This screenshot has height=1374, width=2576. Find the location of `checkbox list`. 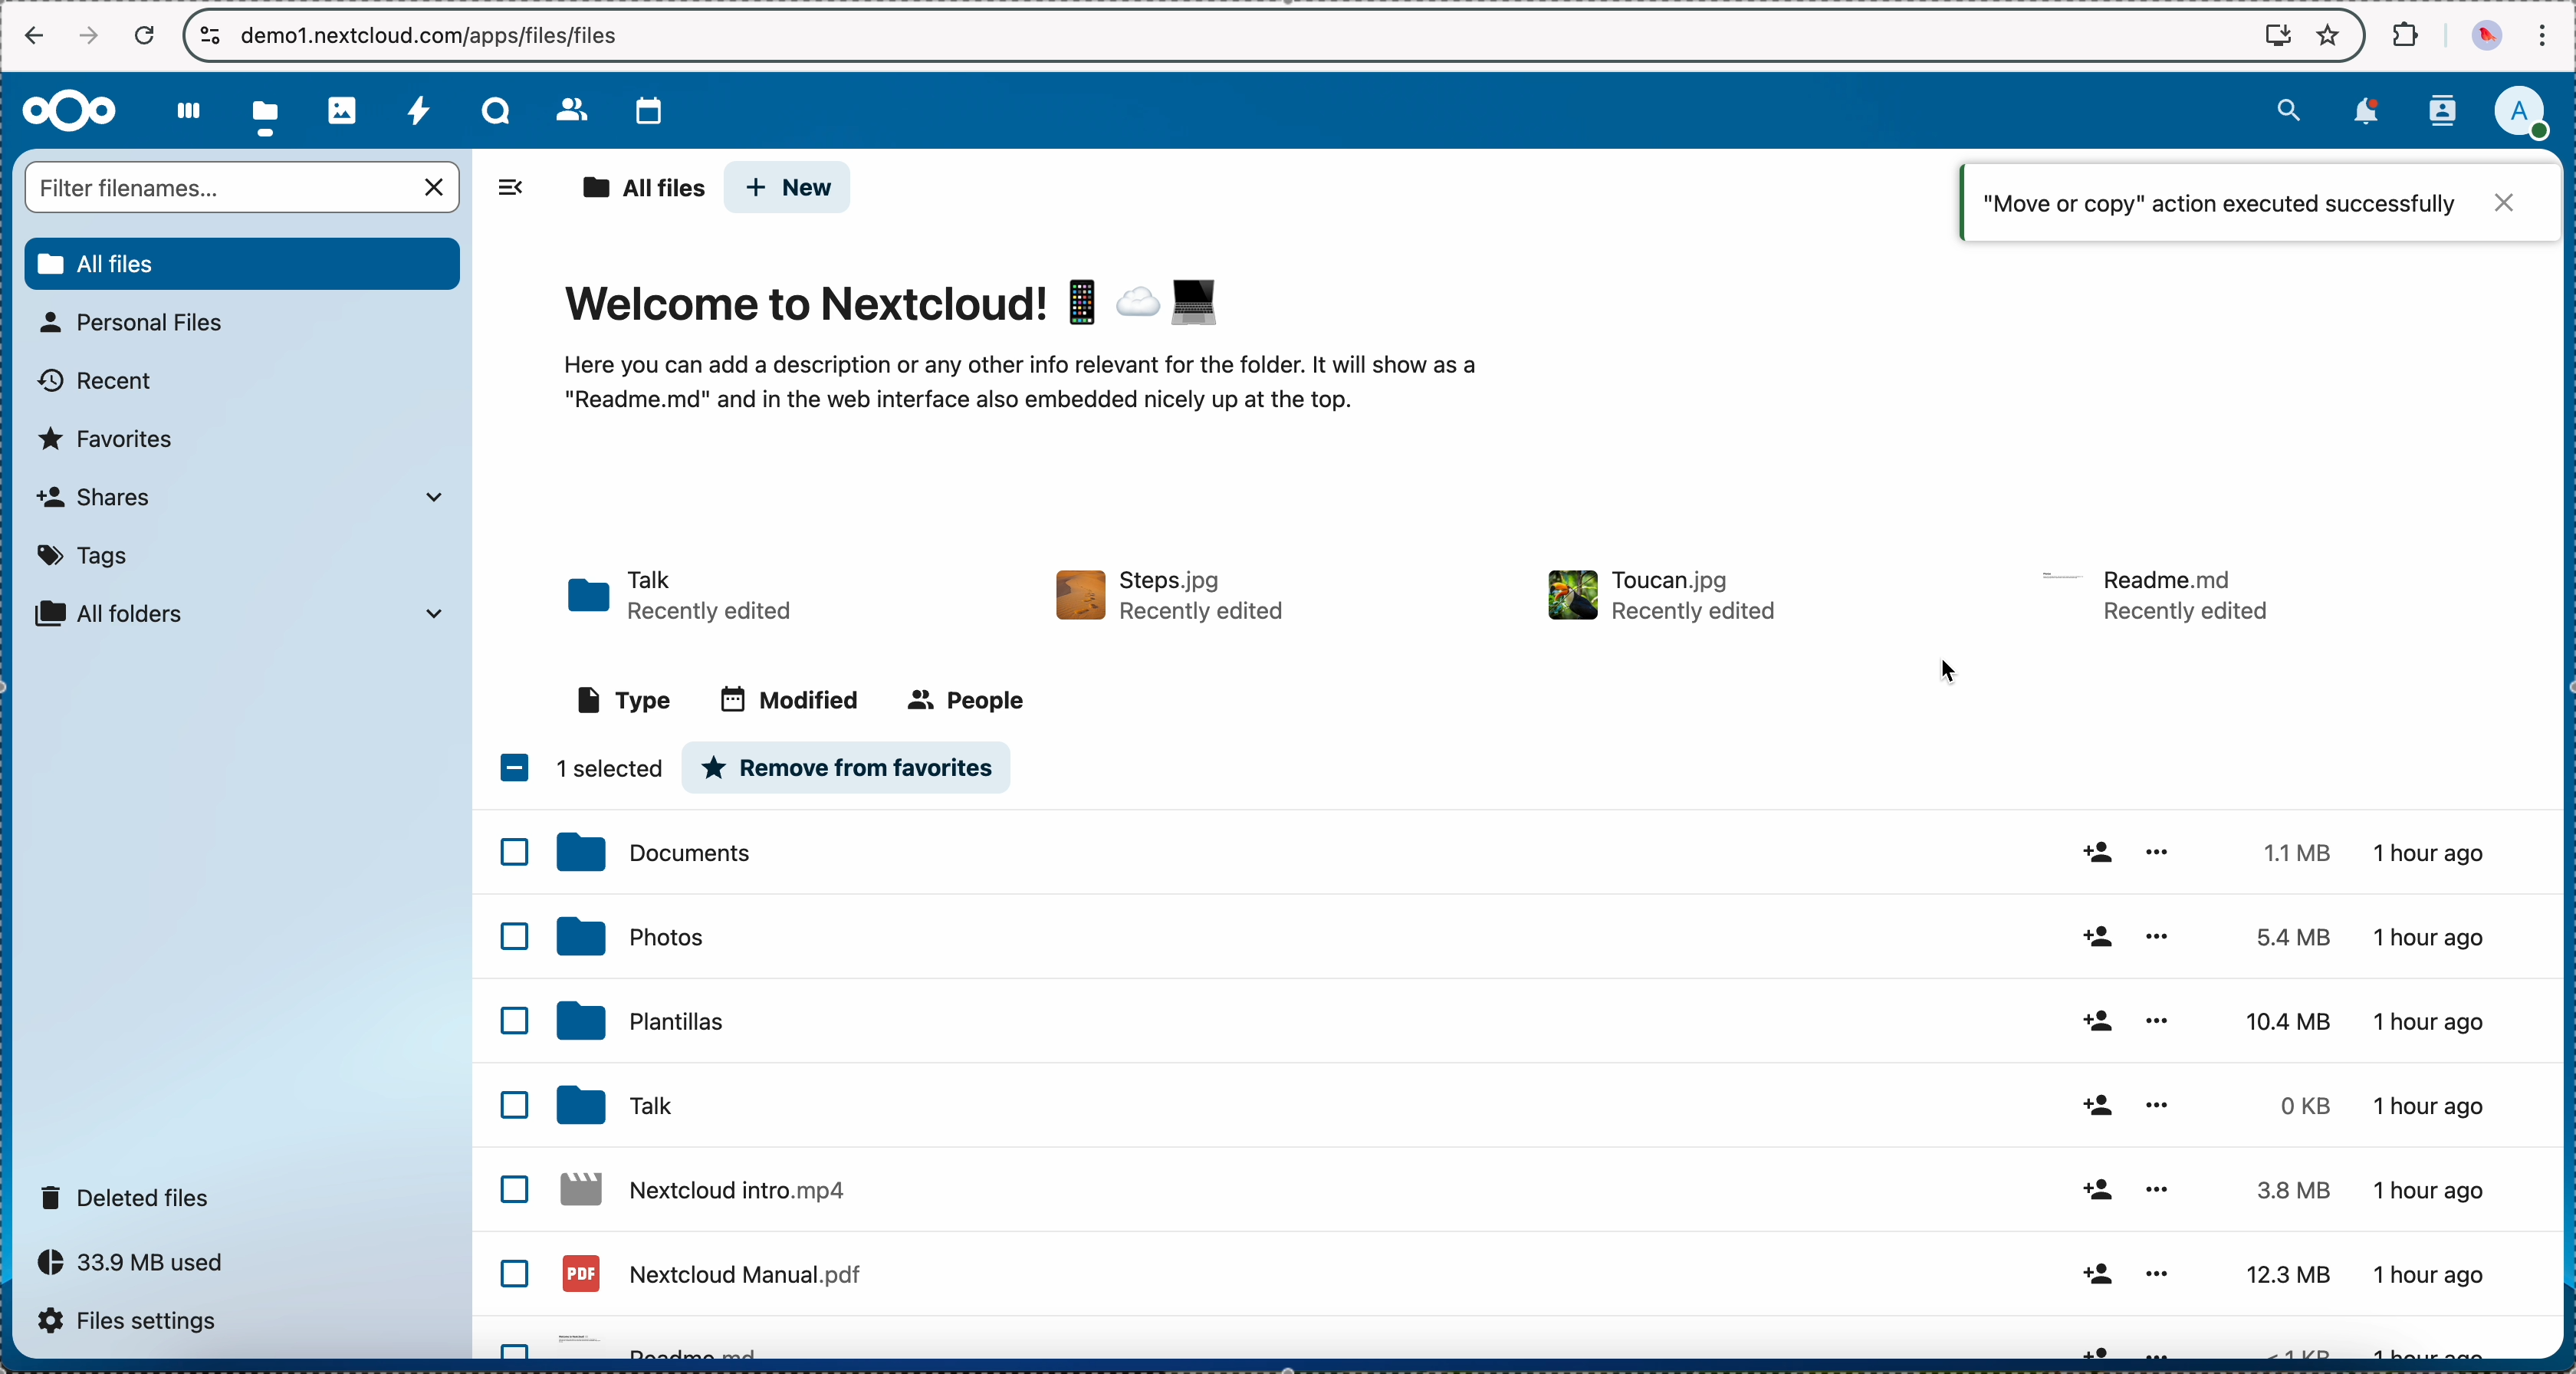

checkbox list is located at coordinates (512, 1093).